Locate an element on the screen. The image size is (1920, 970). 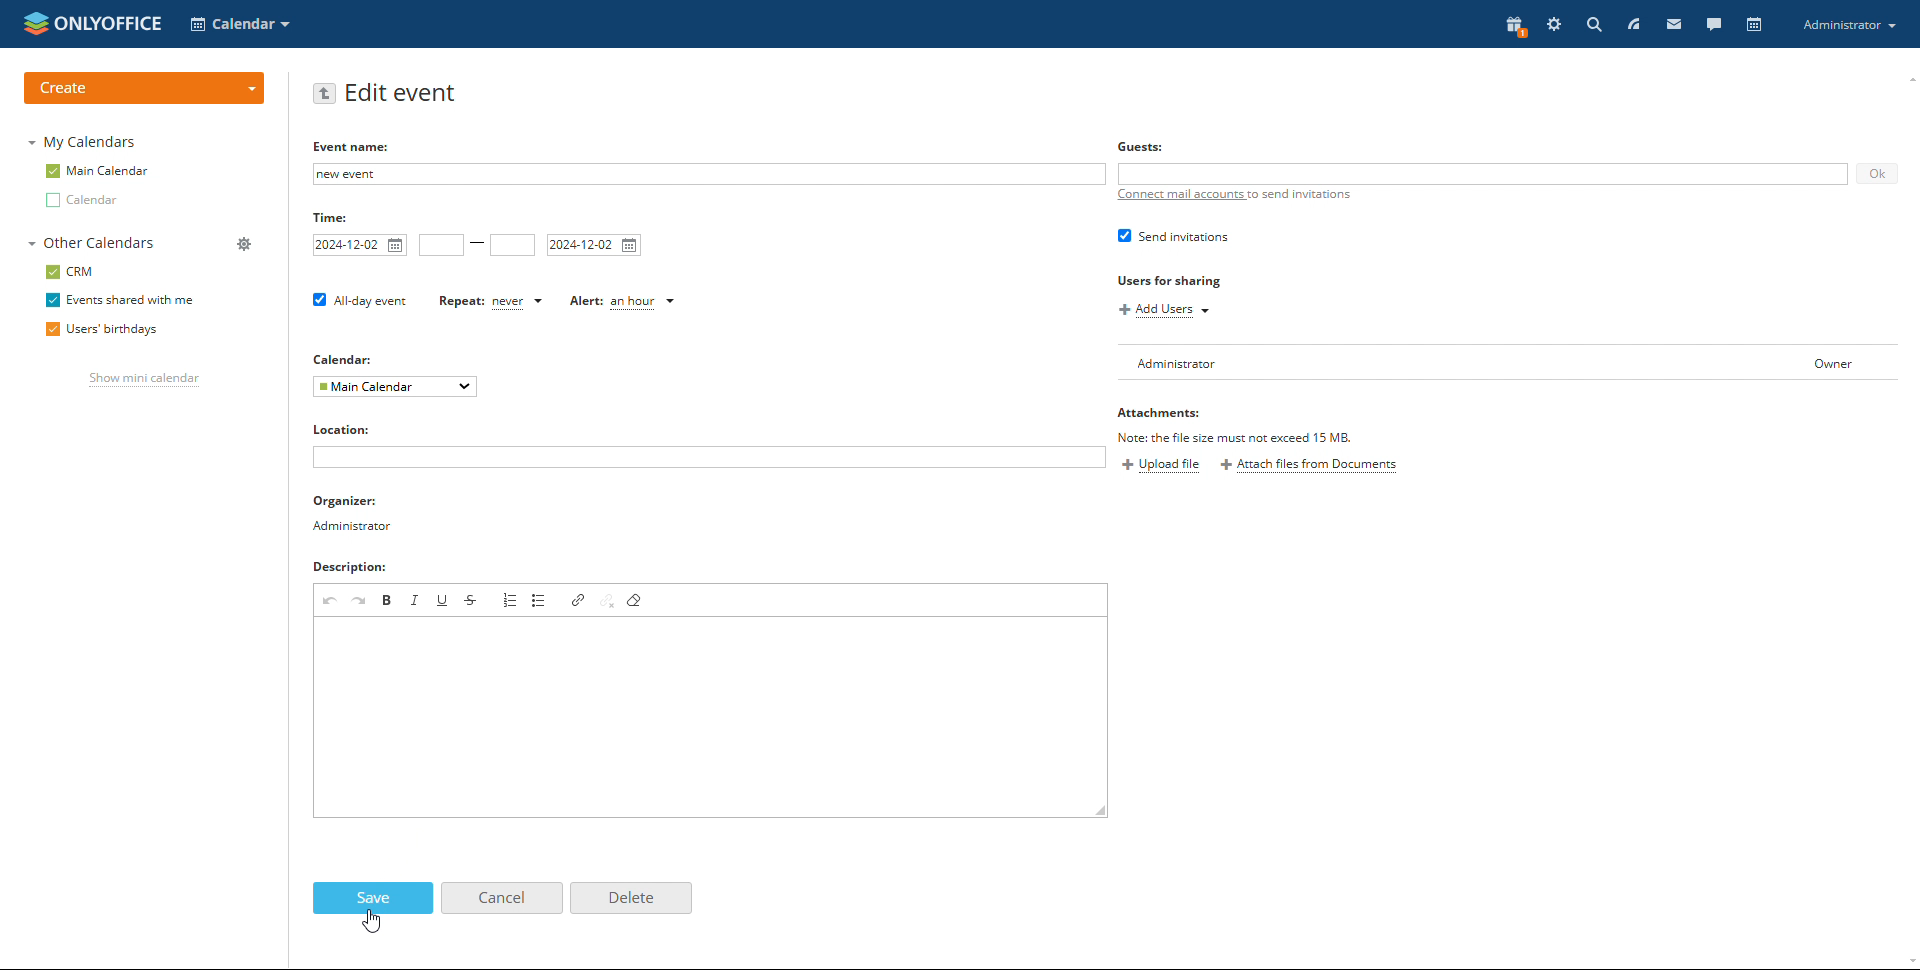
add event name is located at coordinates (708, 173).